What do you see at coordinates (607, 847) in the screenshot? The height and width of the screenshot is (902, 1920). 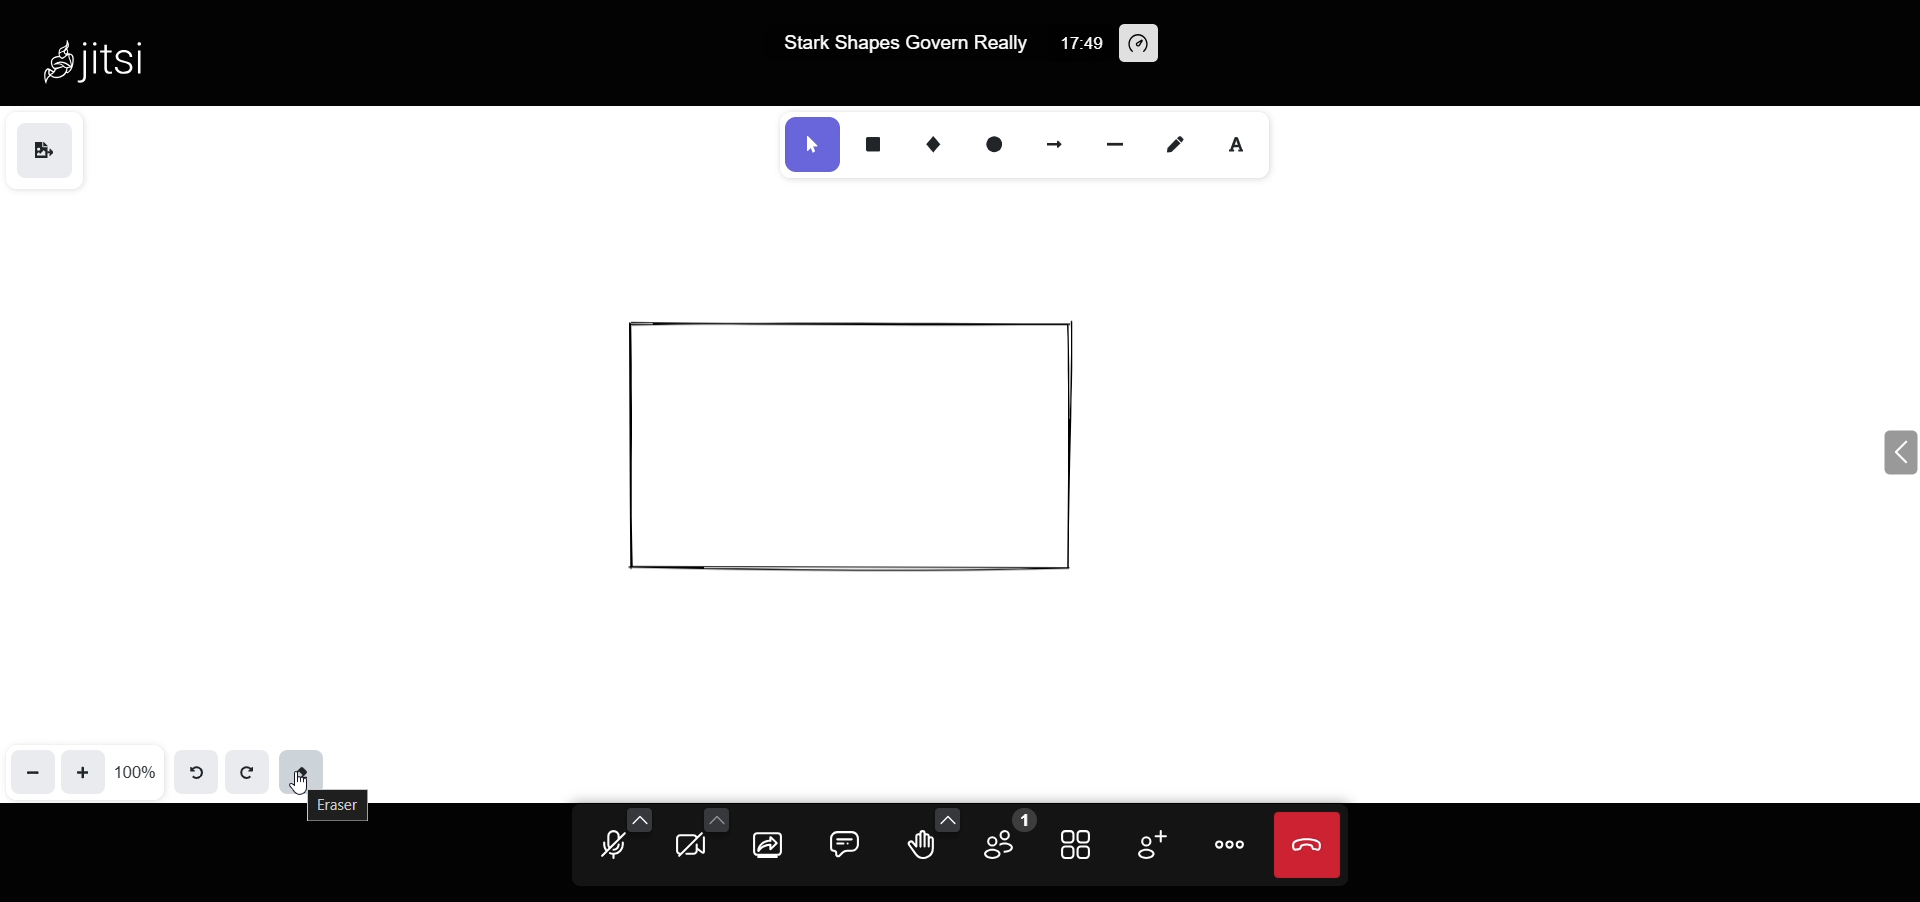 I see `microphone` at bounding box center [607, 847].